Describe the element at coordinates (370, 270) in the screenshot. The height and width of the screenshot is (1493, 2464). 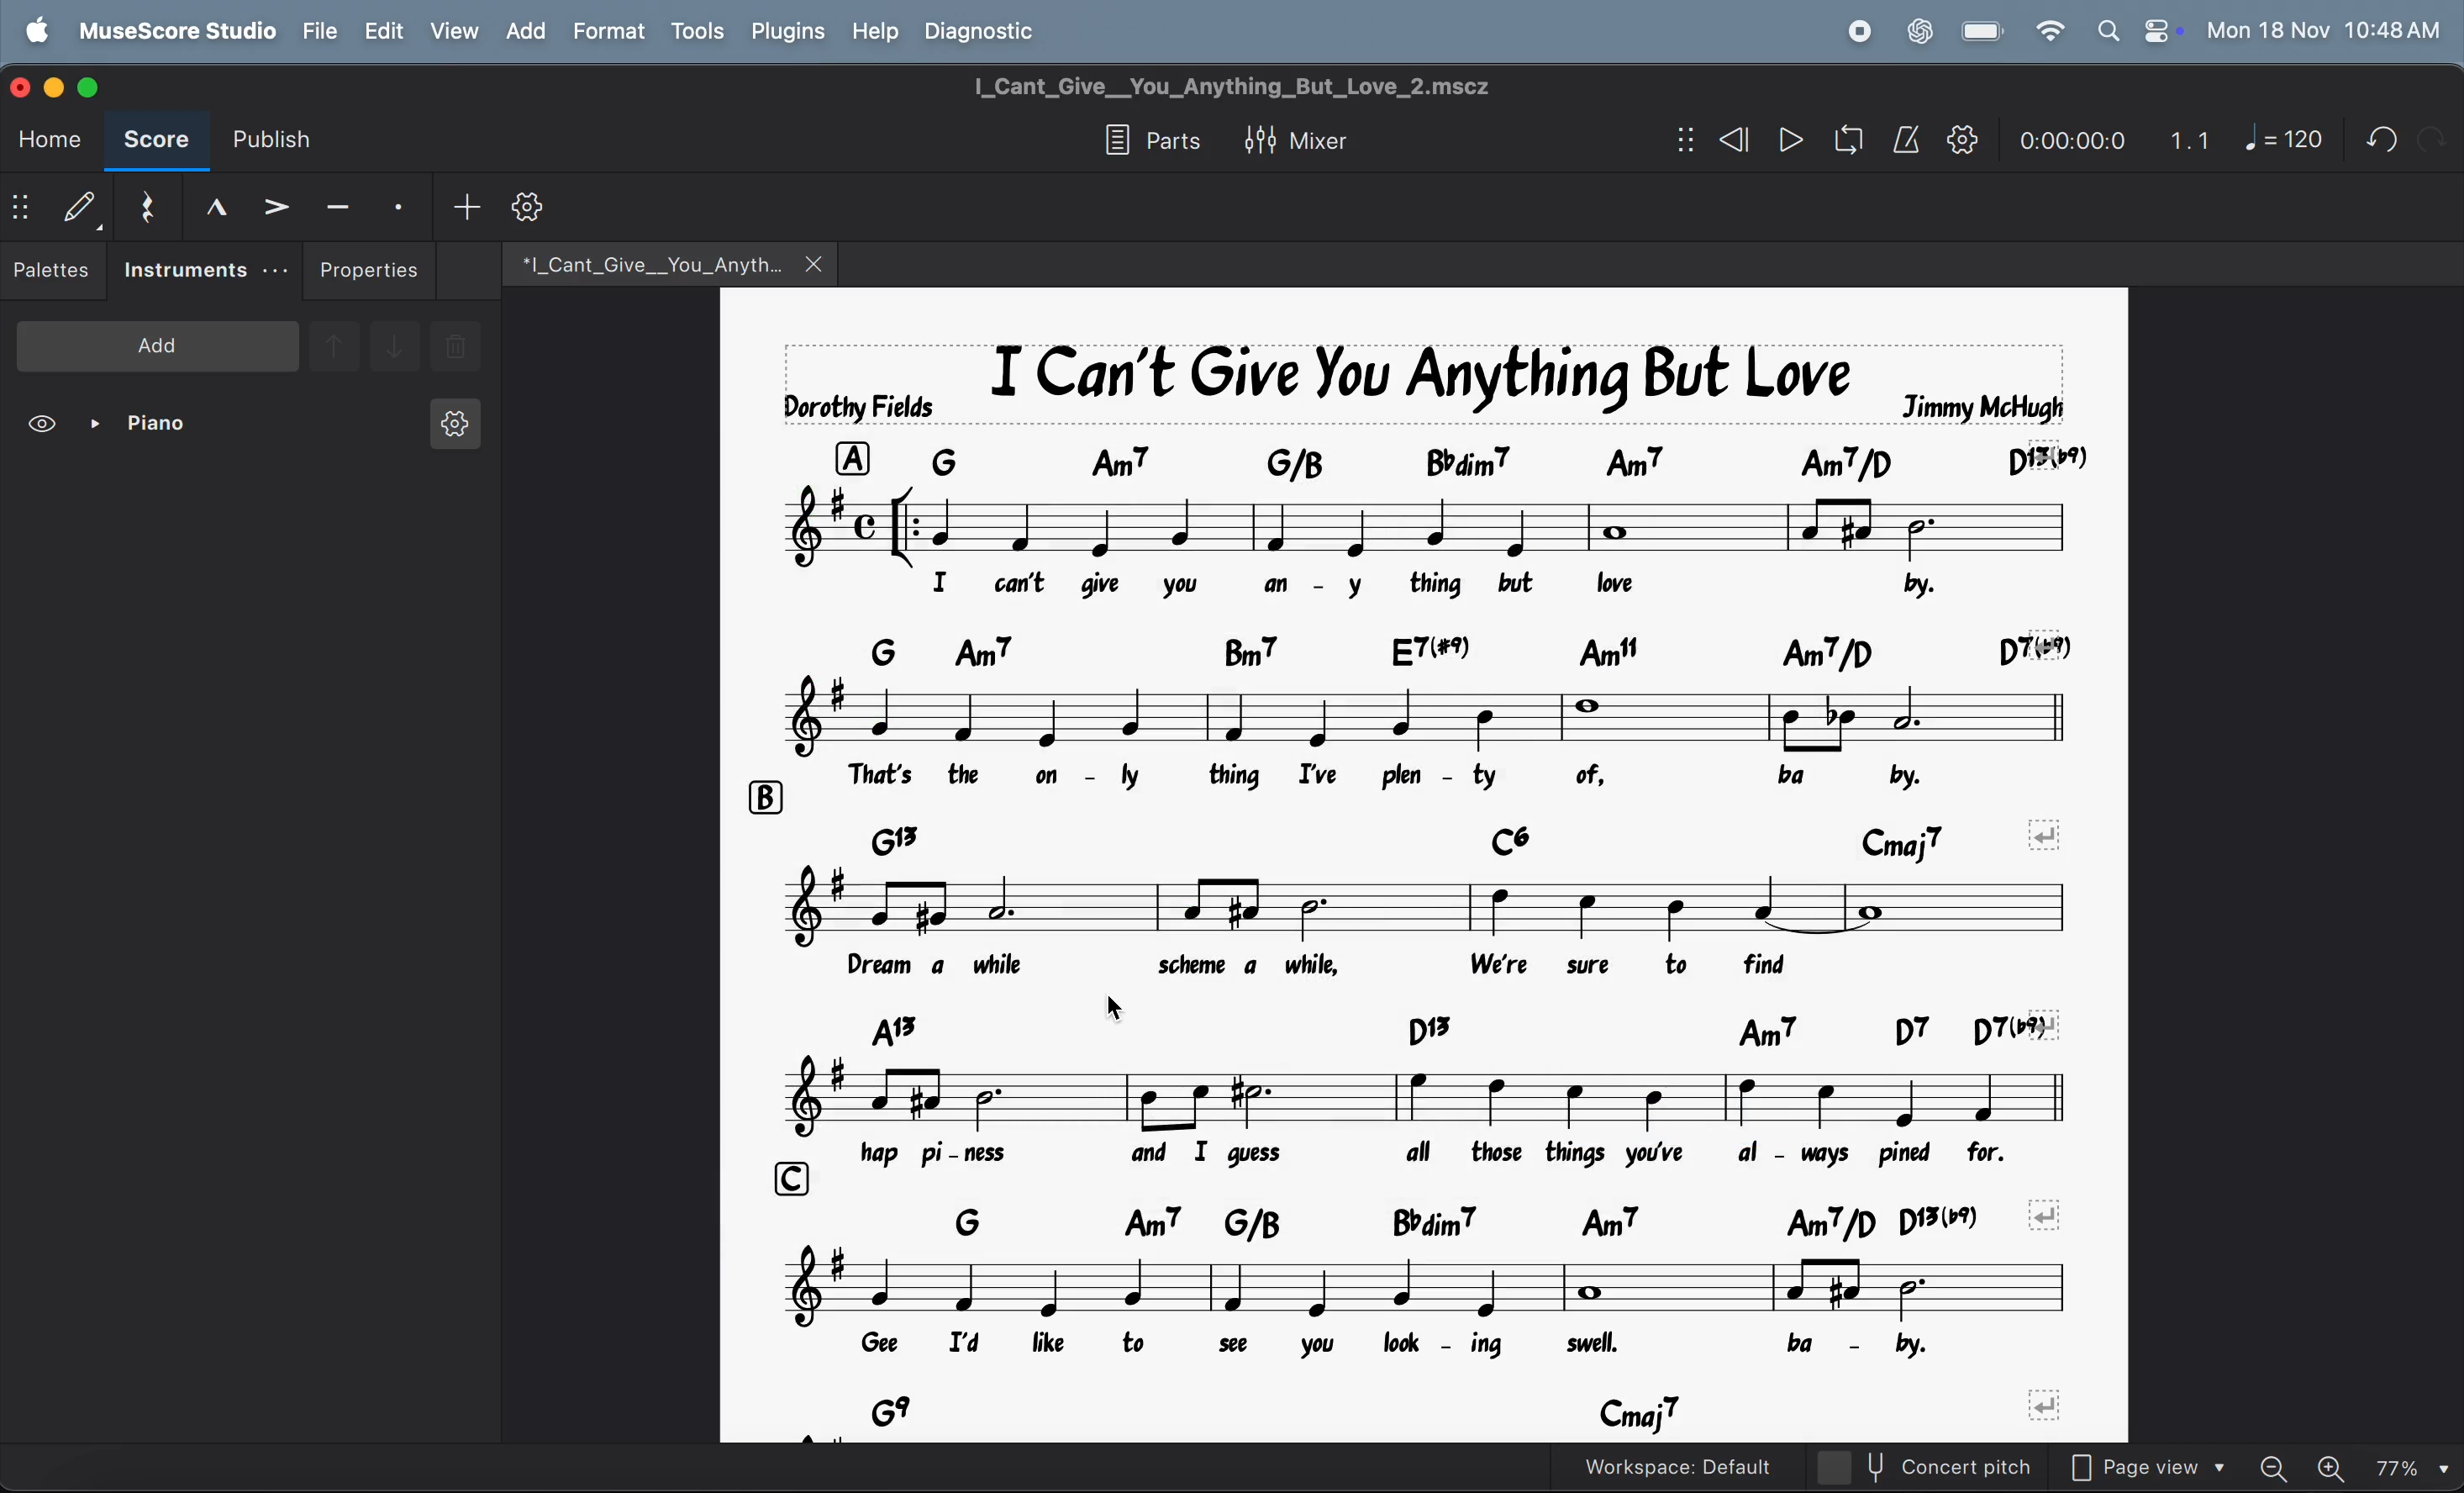
I see `properties` at that location.